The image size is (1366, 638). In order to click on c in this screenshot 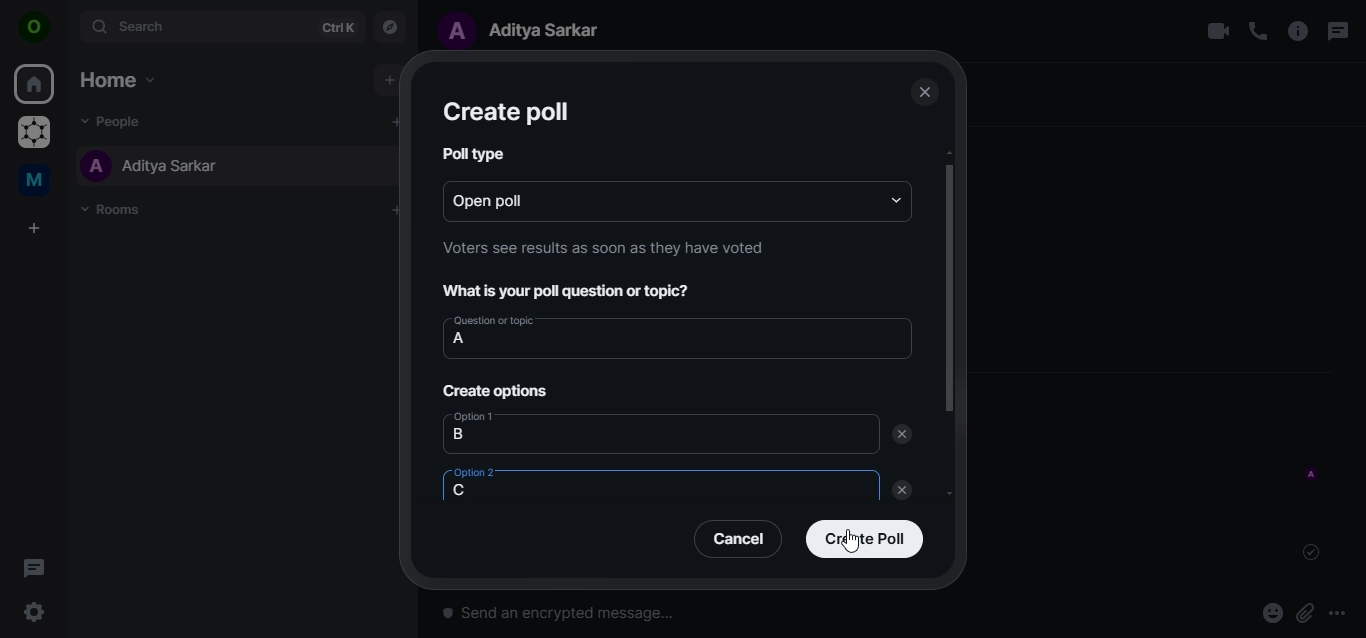, I will do `click(468, 491)`.